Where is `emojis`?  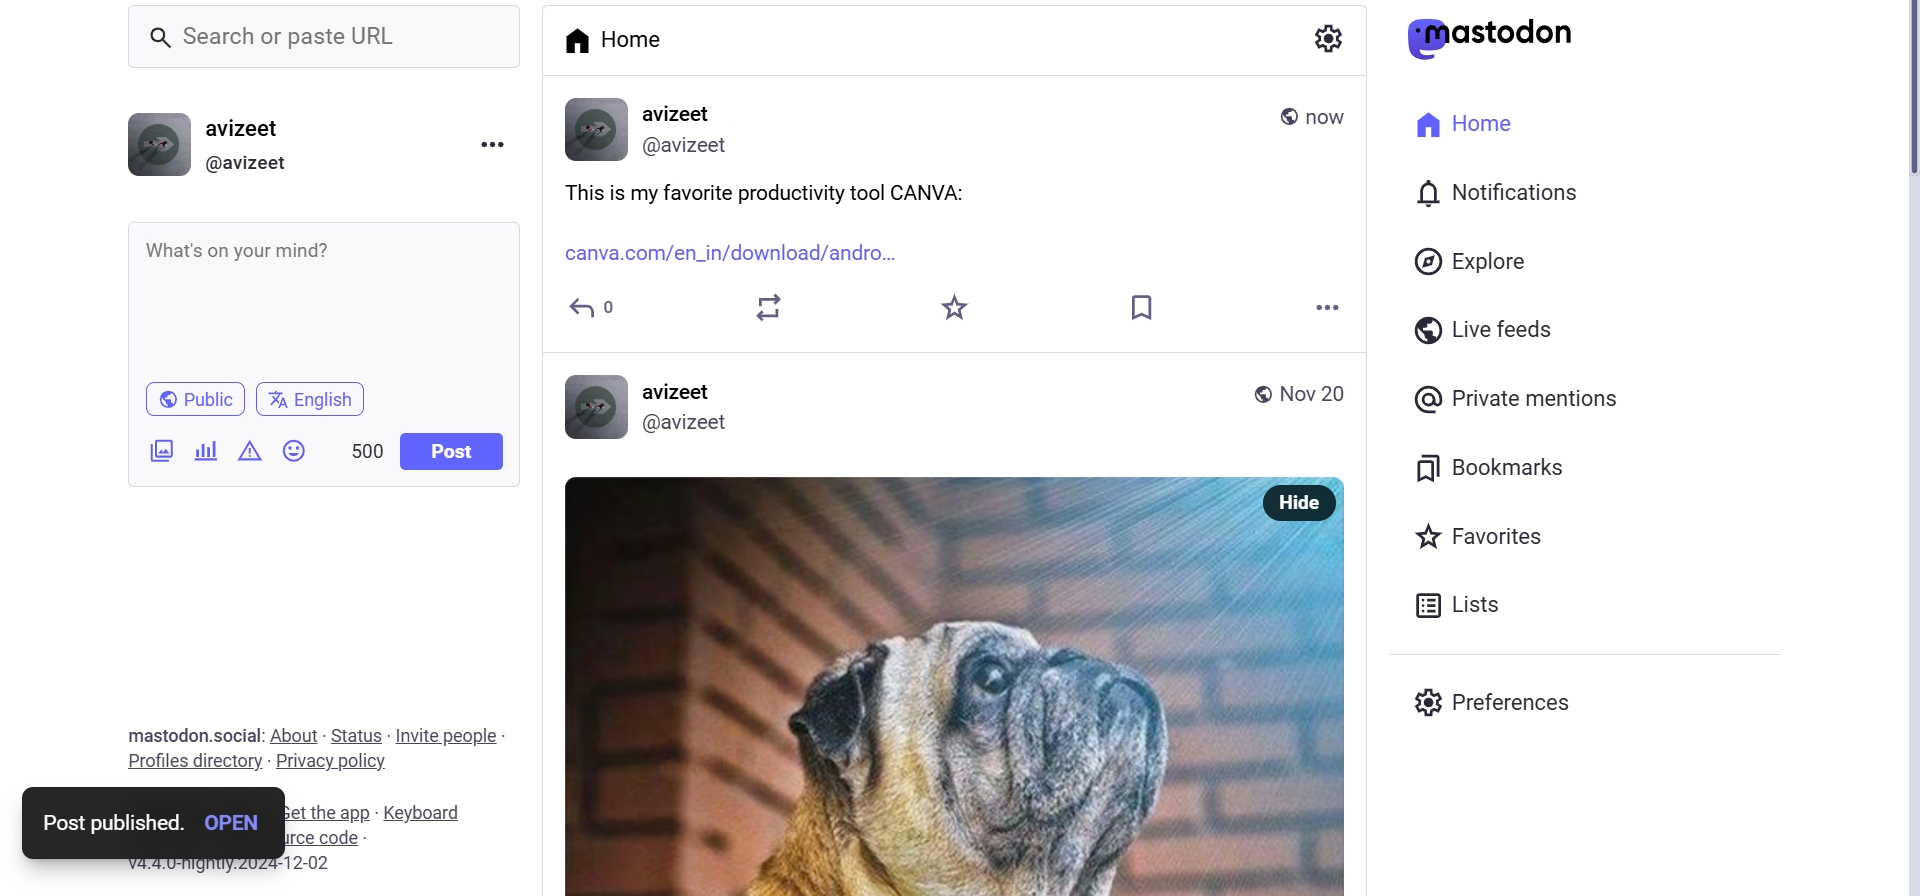 emojis is located at coordinates (299, 451).